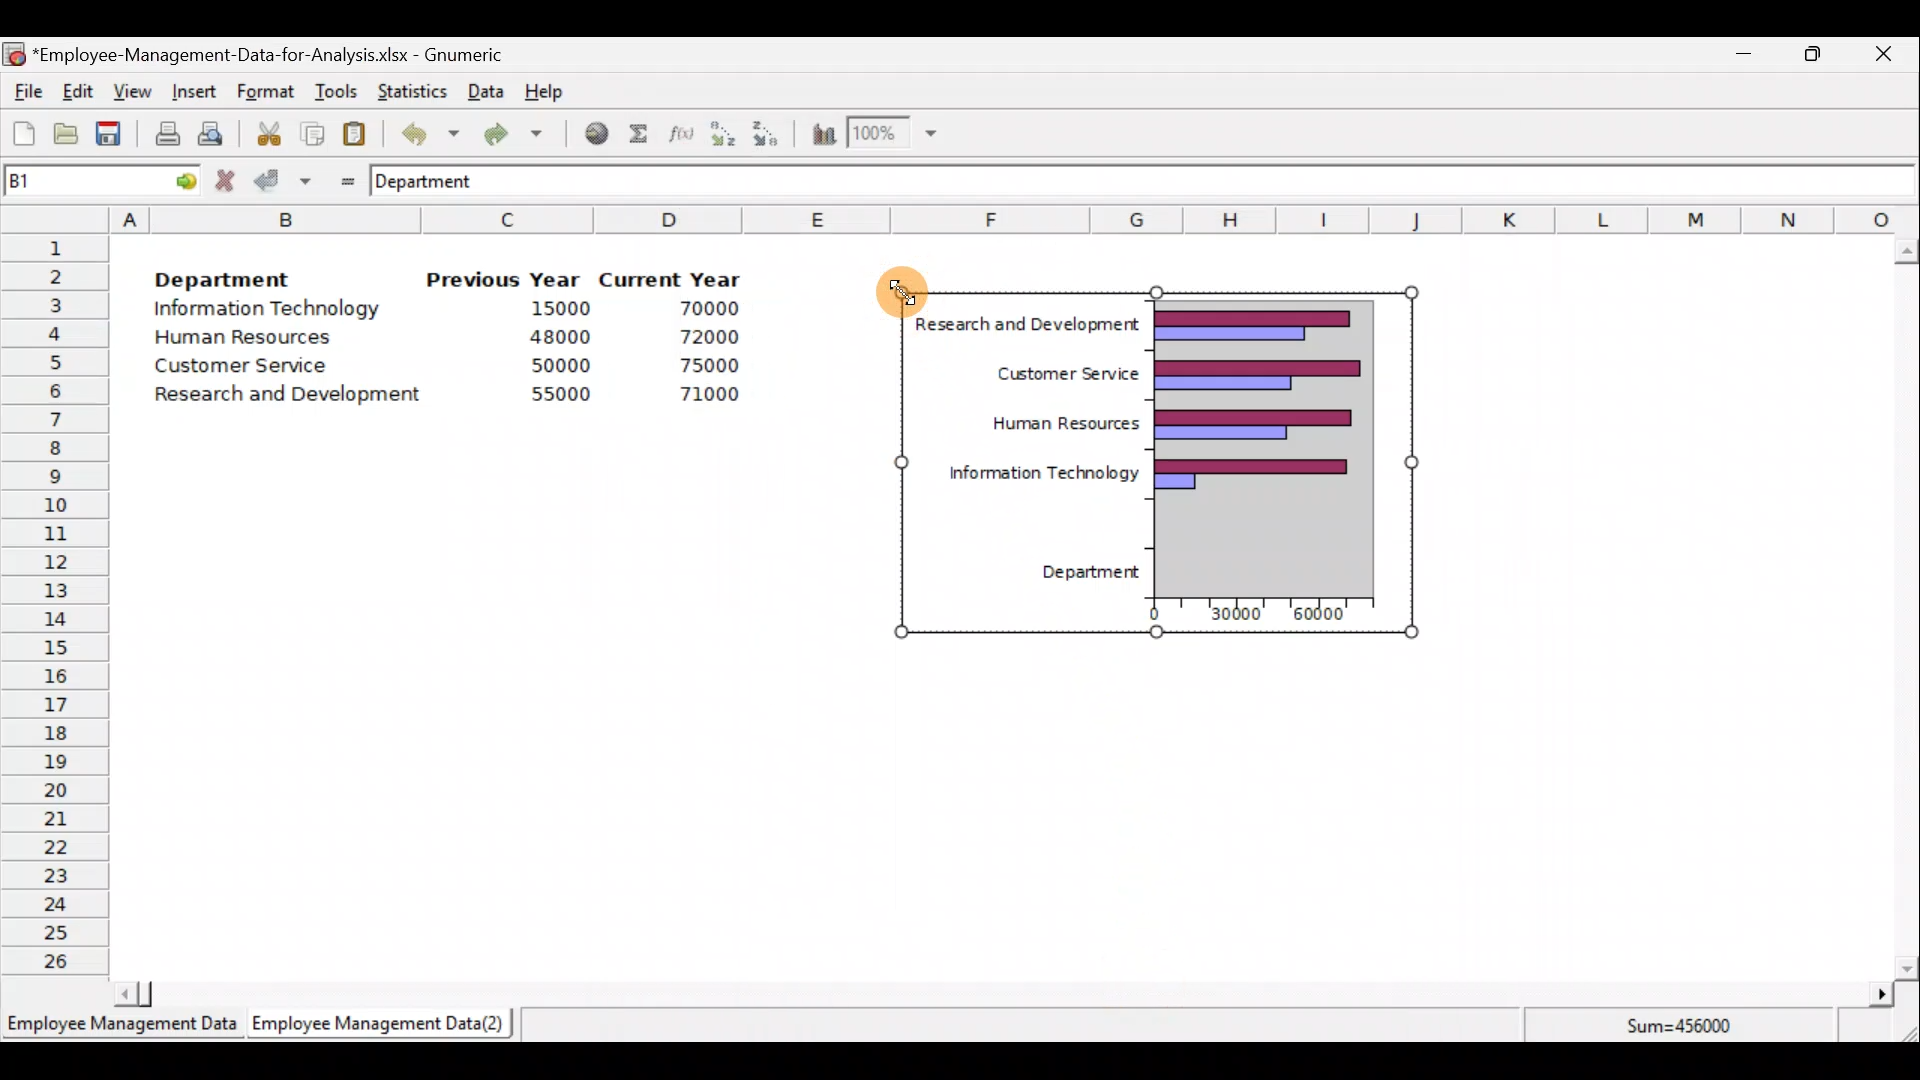 The height and width of the screenshot is (1080, 1920). What do you see at coordinates (1690, 1029) in the screenshot?
I see `Sum=456000` at bounding box center [1690, 1029].